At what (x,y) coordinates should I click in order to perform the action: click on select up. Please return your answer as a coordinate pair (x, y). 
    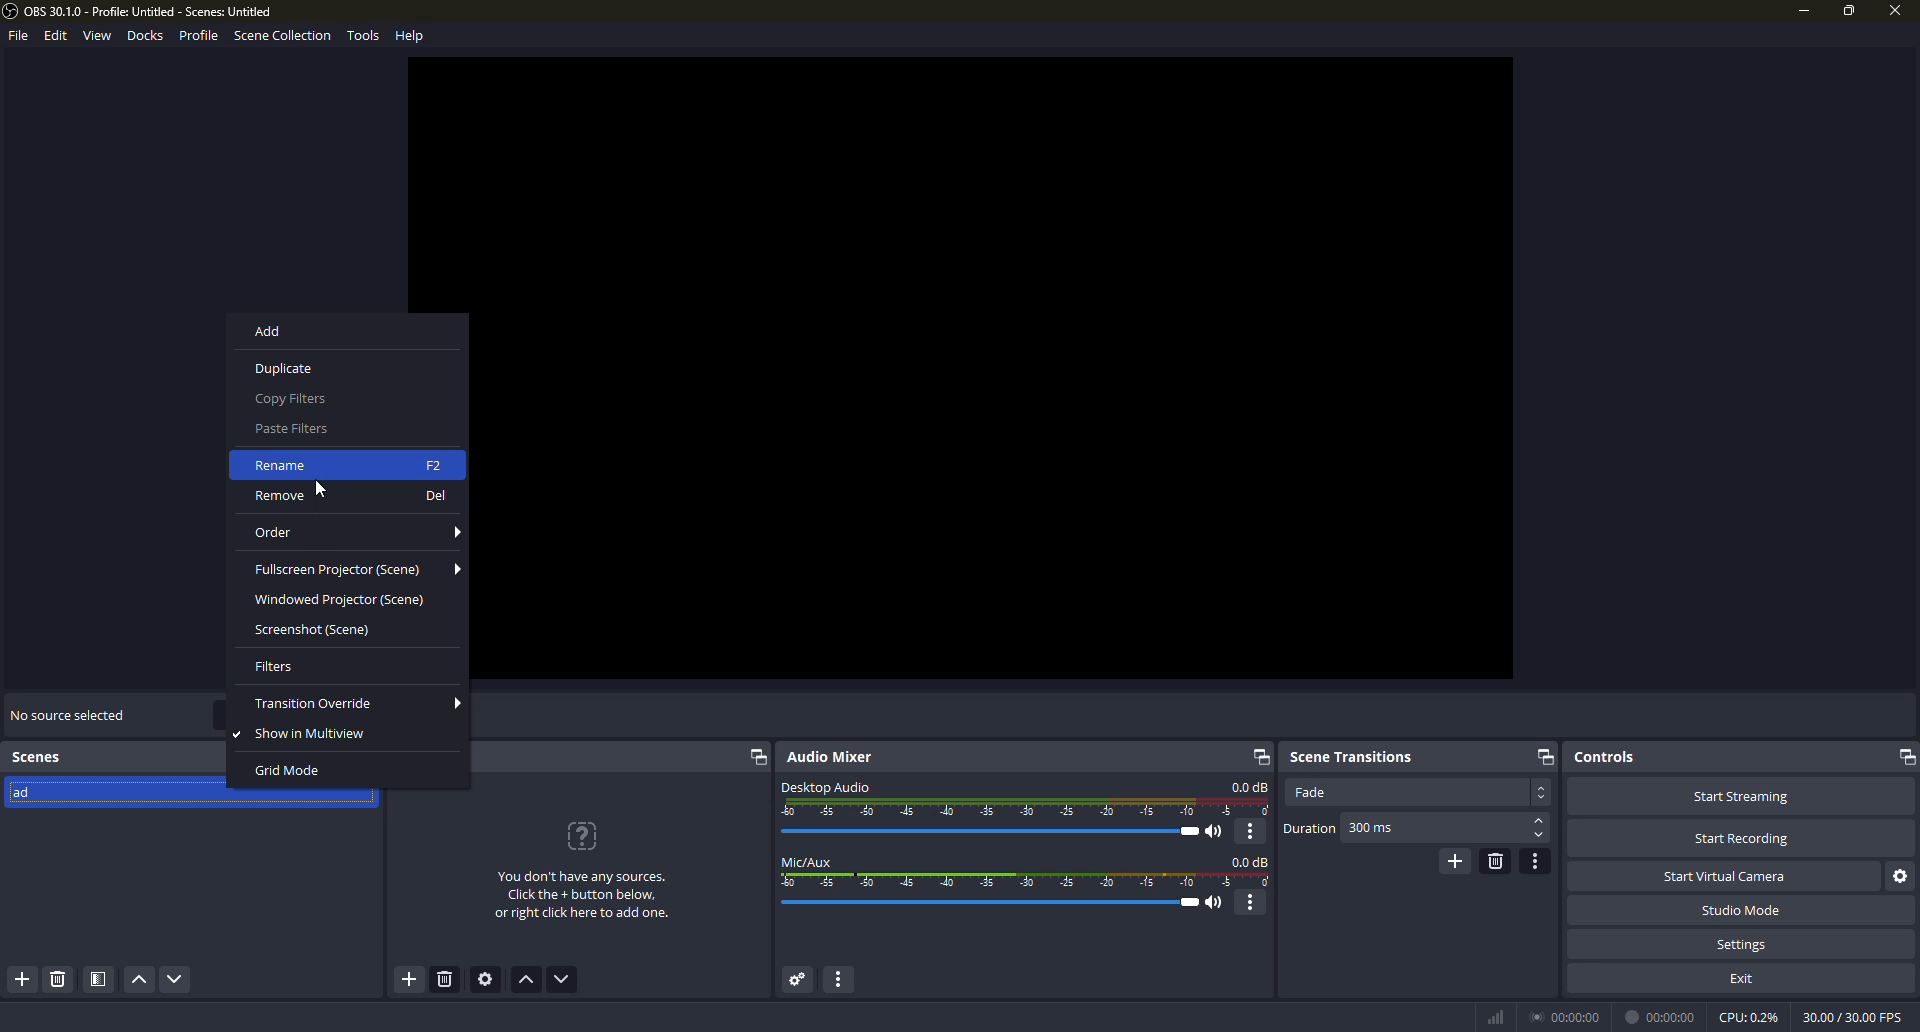
    Looking at the image, I should click on (1540, 821).